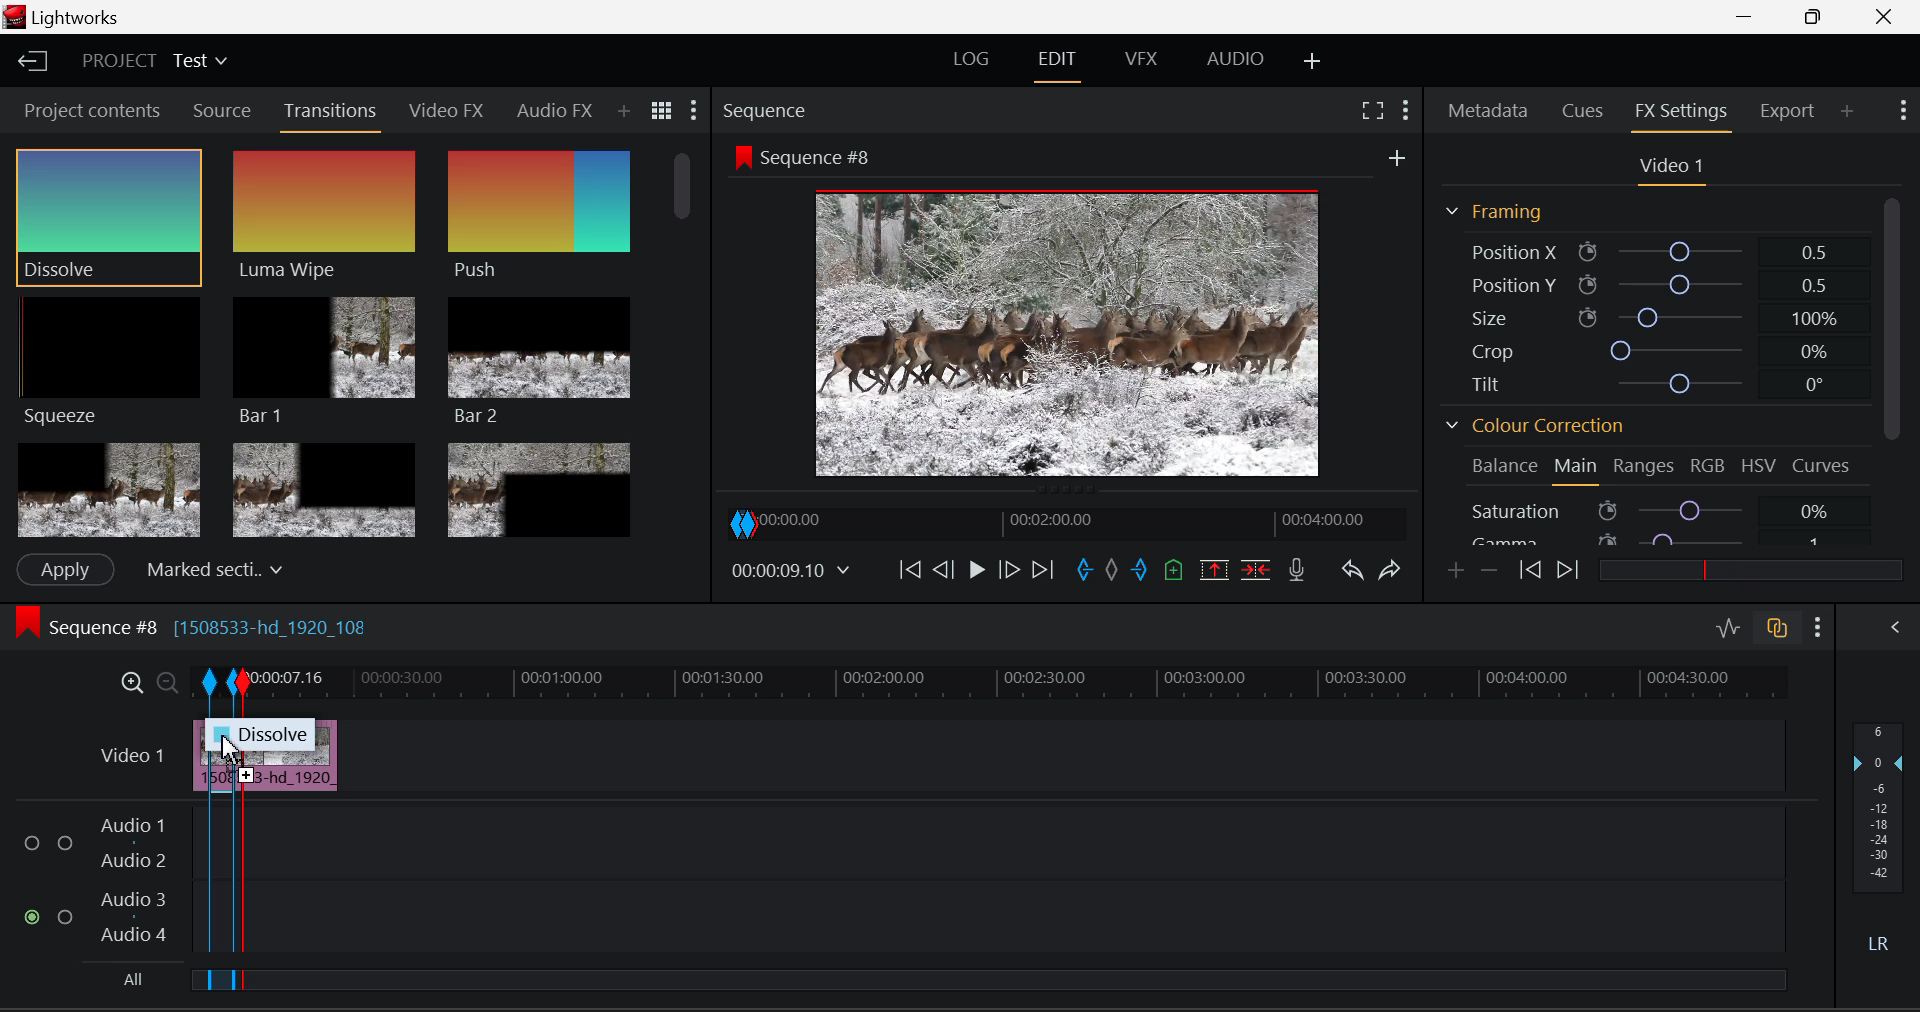  Describe the element at coordinates (1792, 111) in the screenshot. I see `Export` at that location.